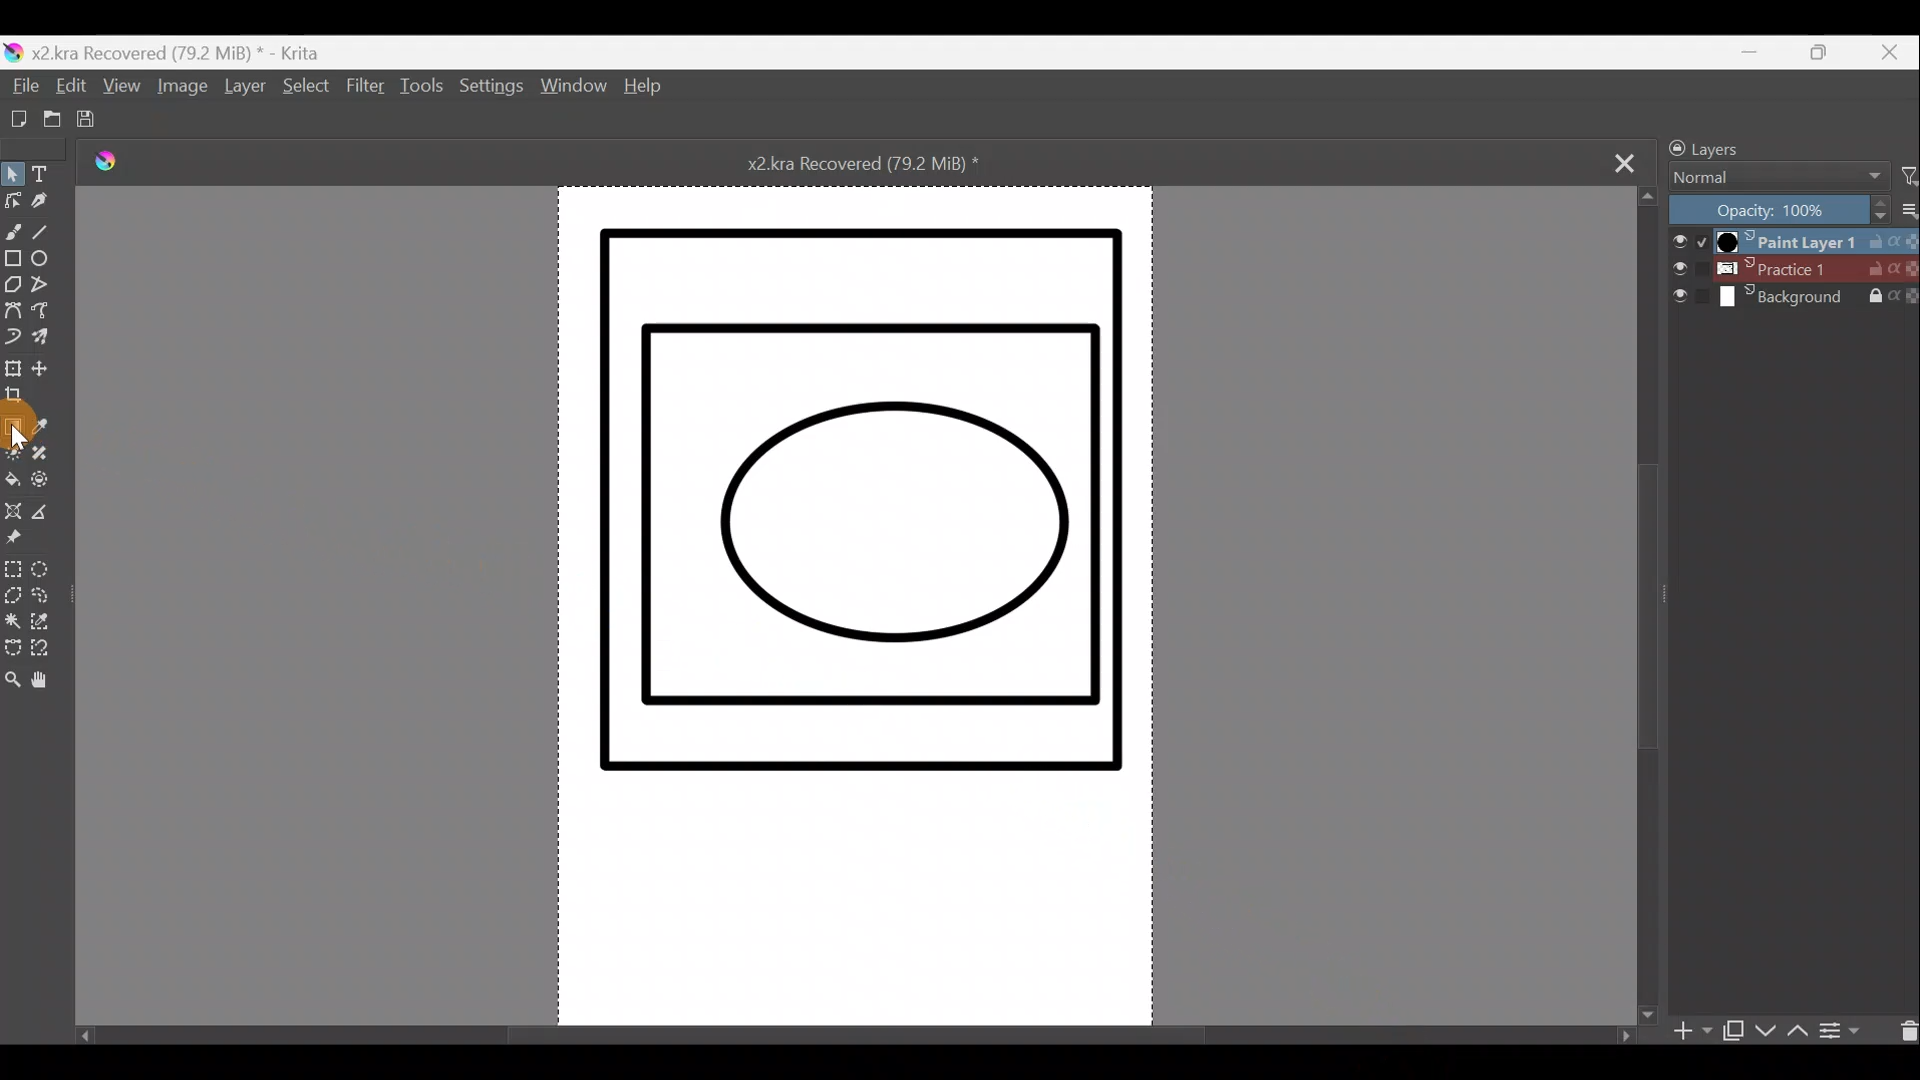  Describe the element at coordinates (12, 203) in the screenshot. I see `Edit shapes tool` at that location.